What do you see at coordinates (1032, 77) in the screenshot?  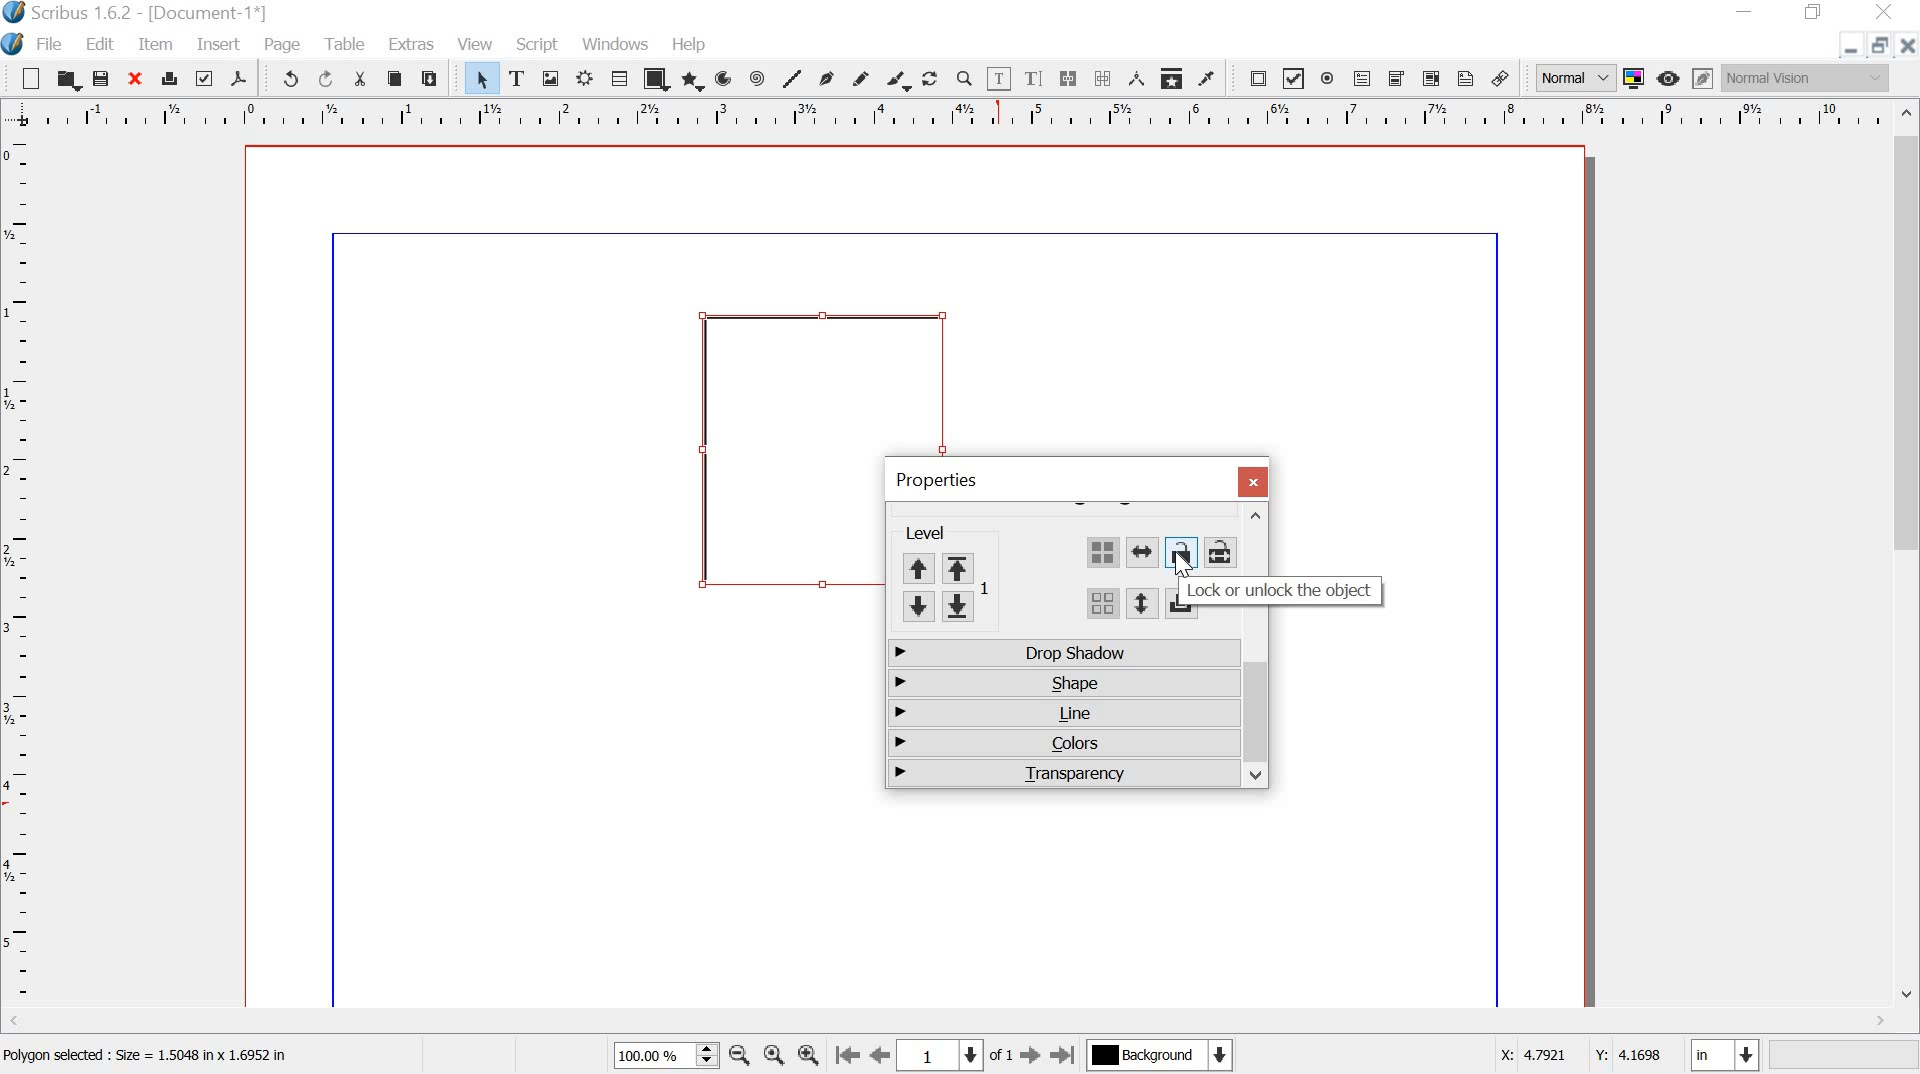 I see `edit text with story editor` at bounding box center [1032, 77].